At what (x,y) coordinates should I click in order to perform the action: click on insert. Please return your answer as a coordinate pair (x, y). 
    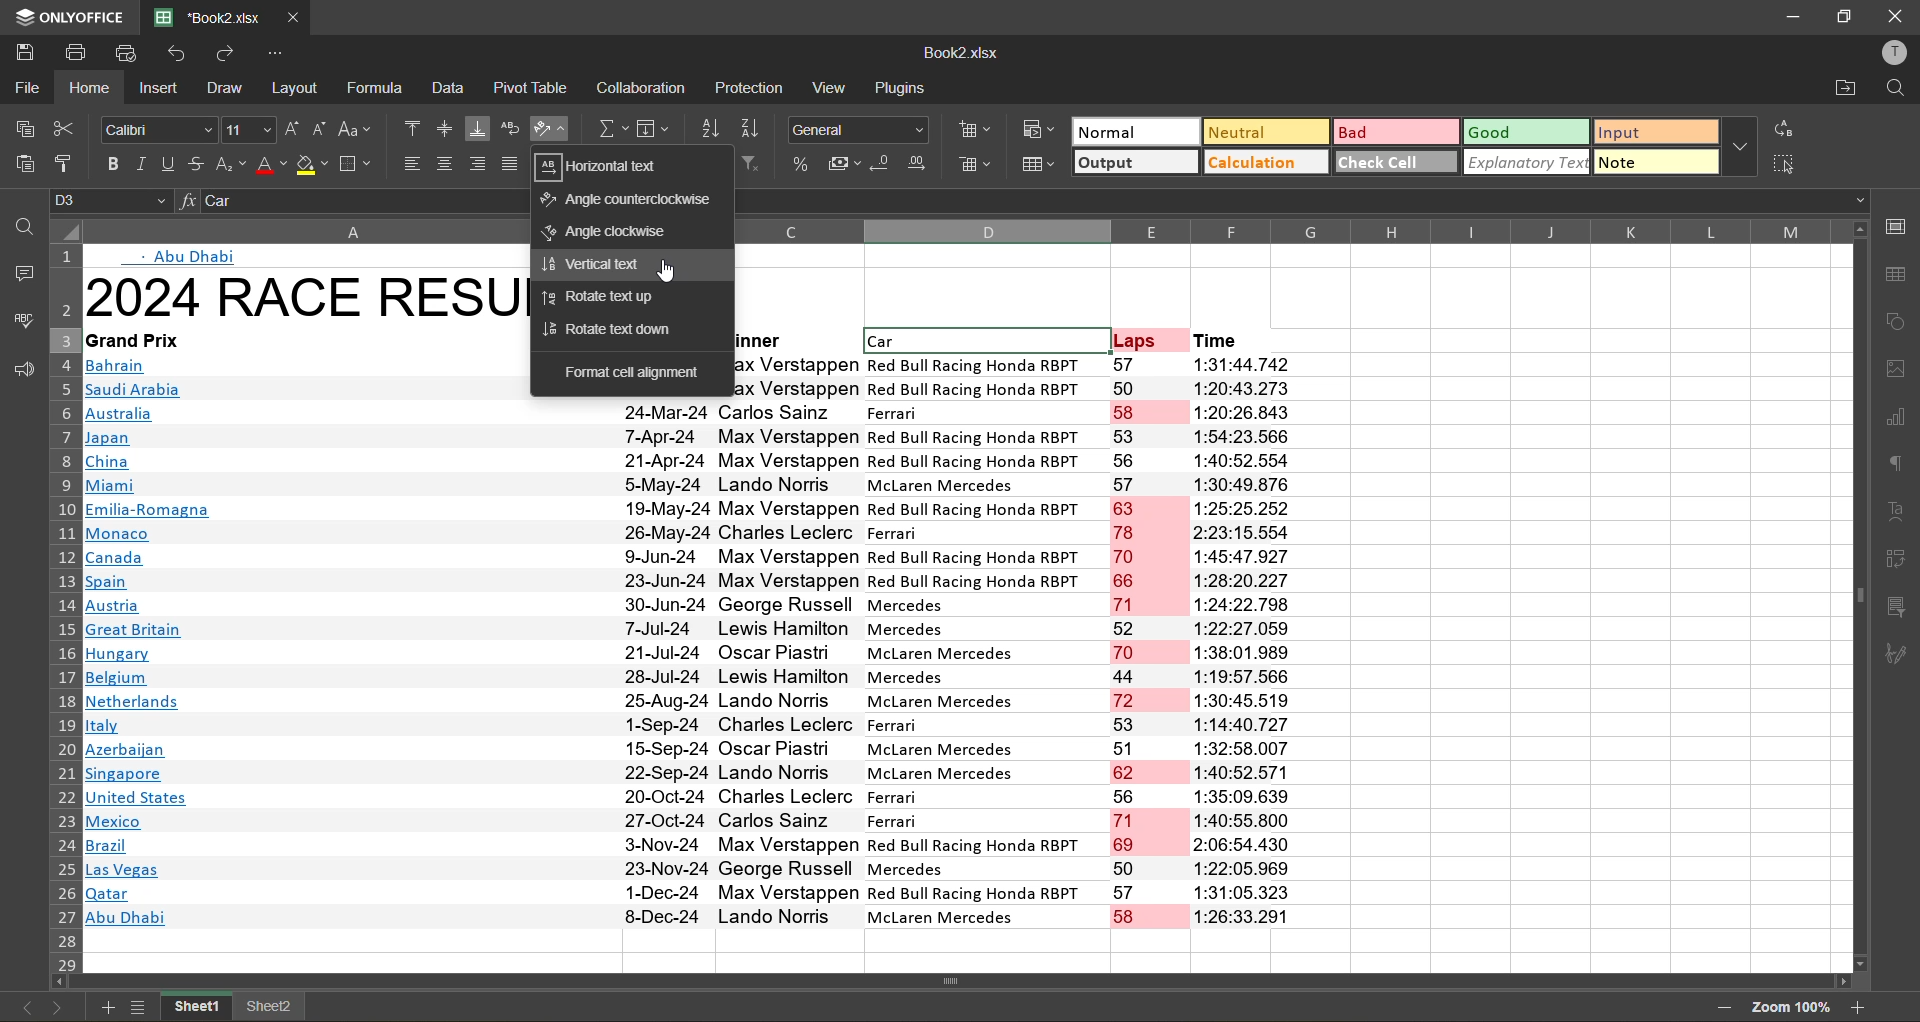
    Looking at the image, I should click on (155, 88).